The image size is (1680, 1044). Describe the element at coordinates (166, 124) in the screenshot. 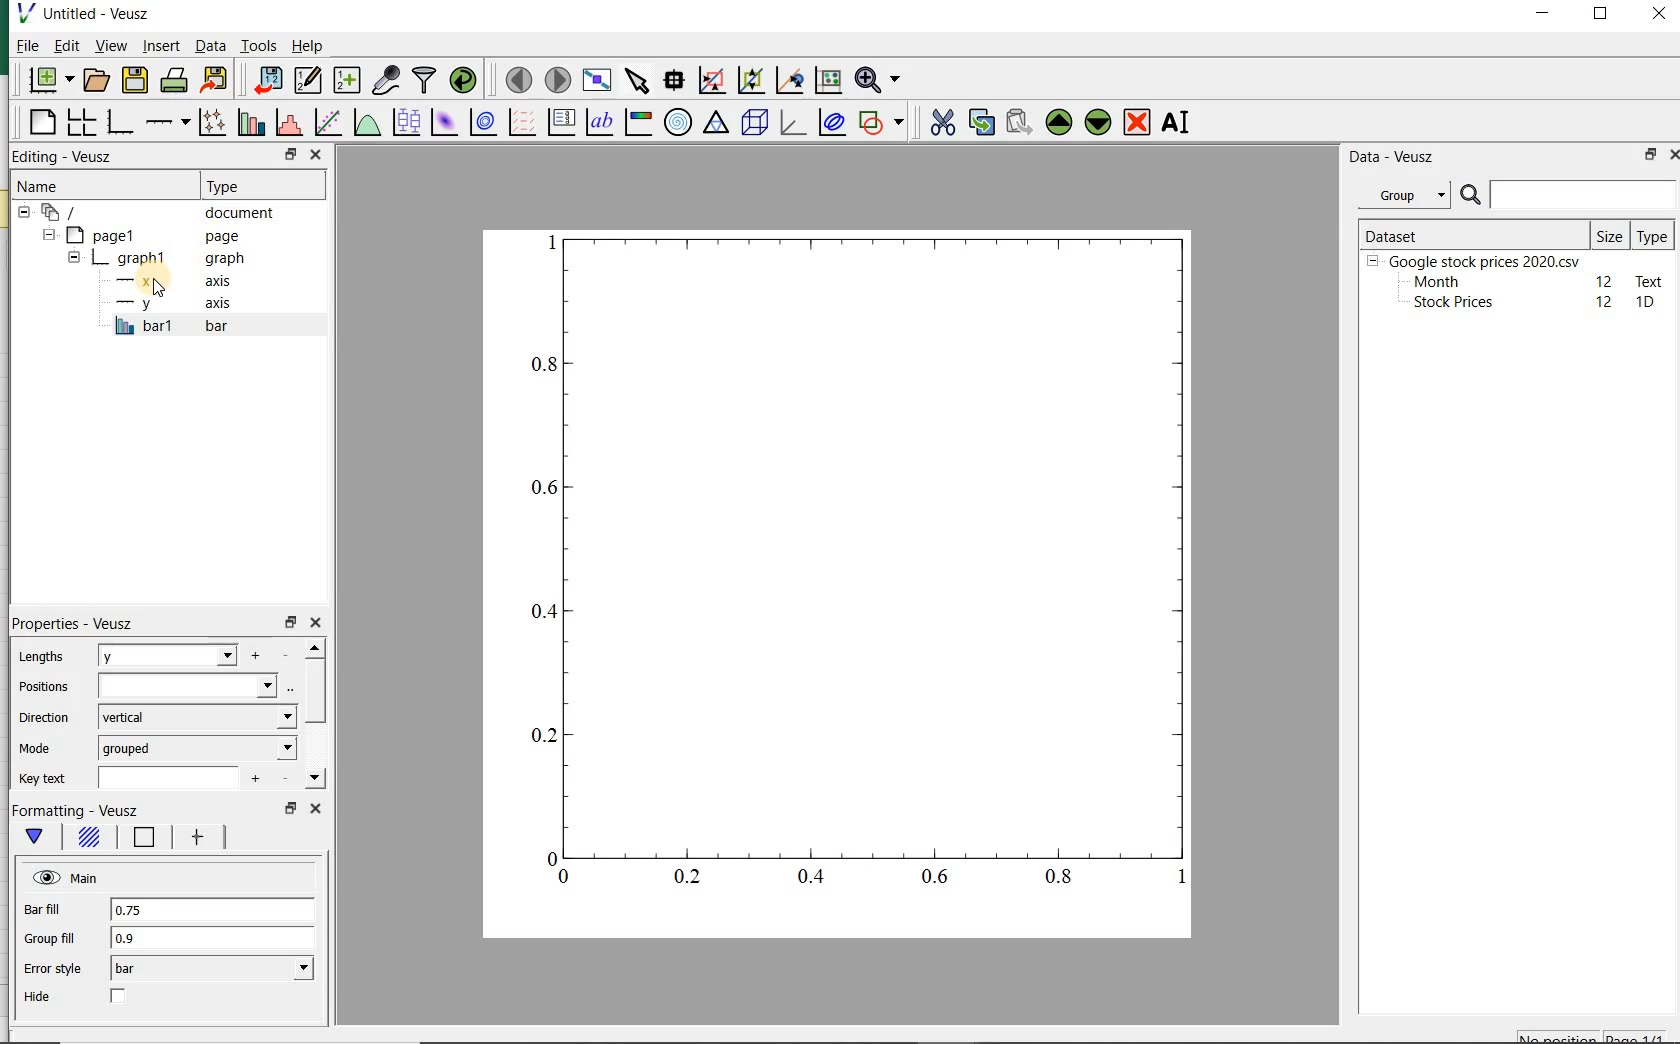

I see `add an axis to the plot` at that location.